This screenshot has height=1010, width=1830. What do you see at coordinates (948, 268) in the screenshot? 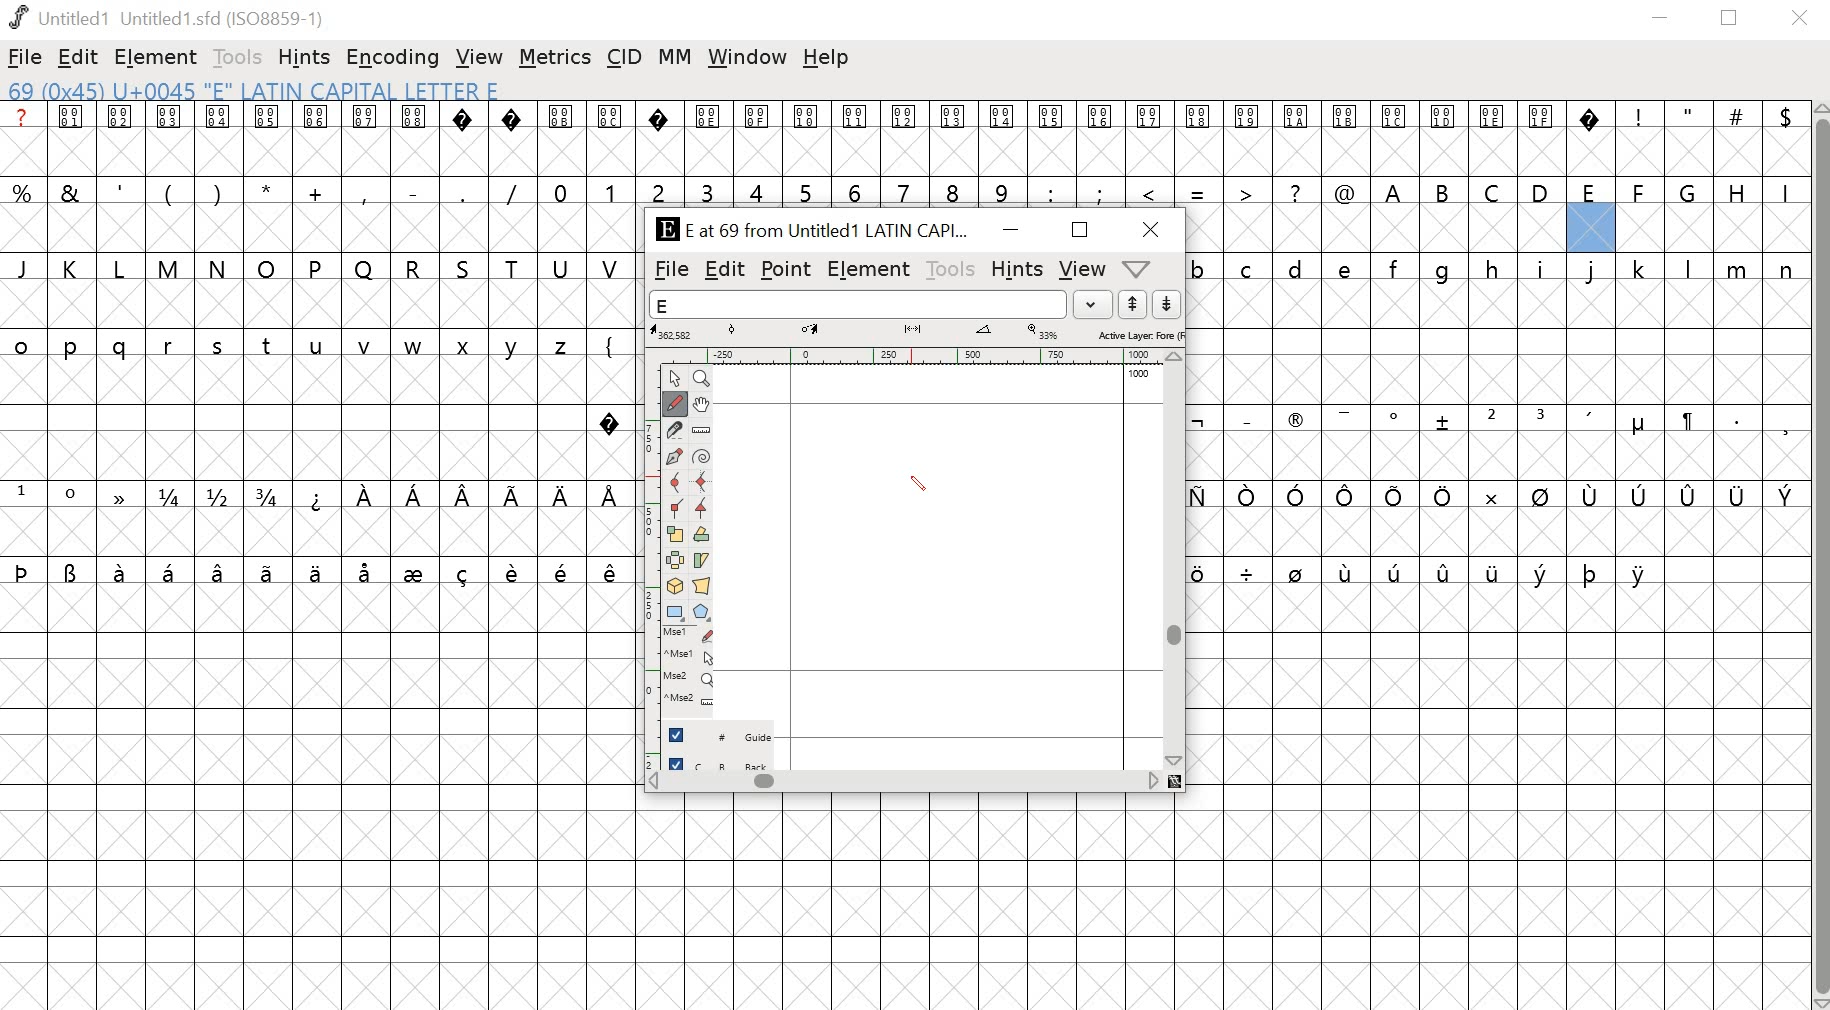
I see `tools` at bounding box center [948, 268].